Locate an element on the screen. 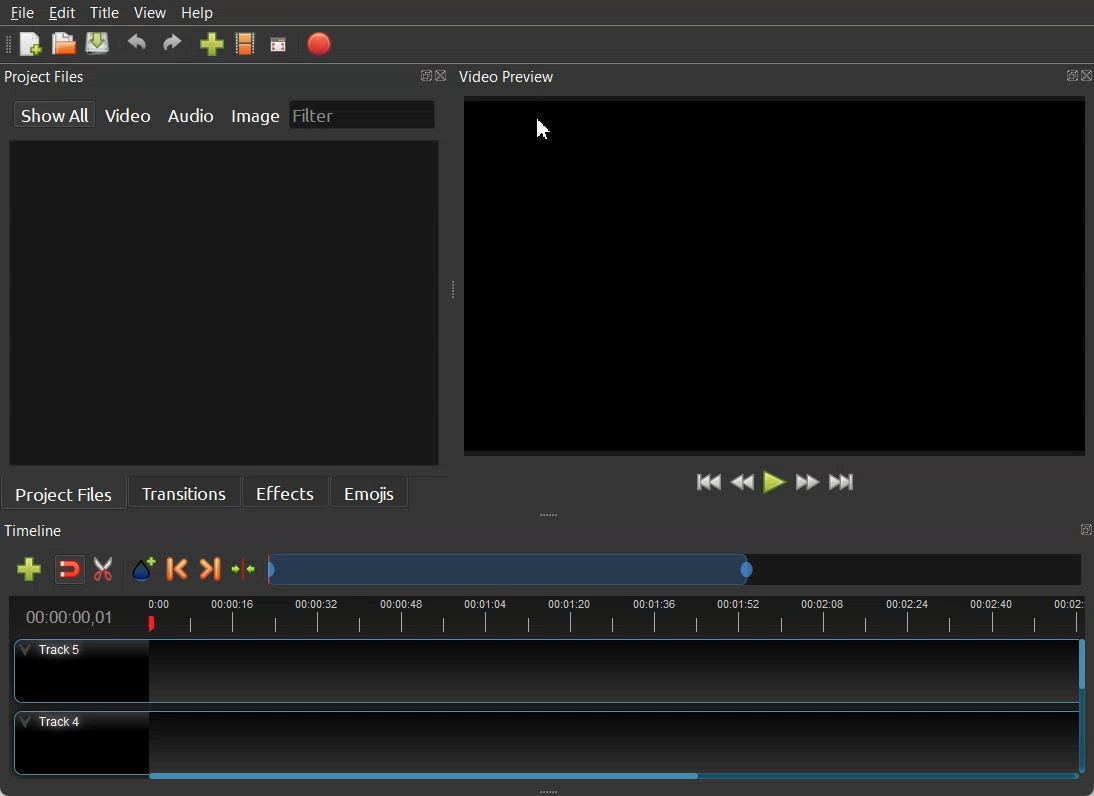  Choose Profile is located at coordinates (246, 43).